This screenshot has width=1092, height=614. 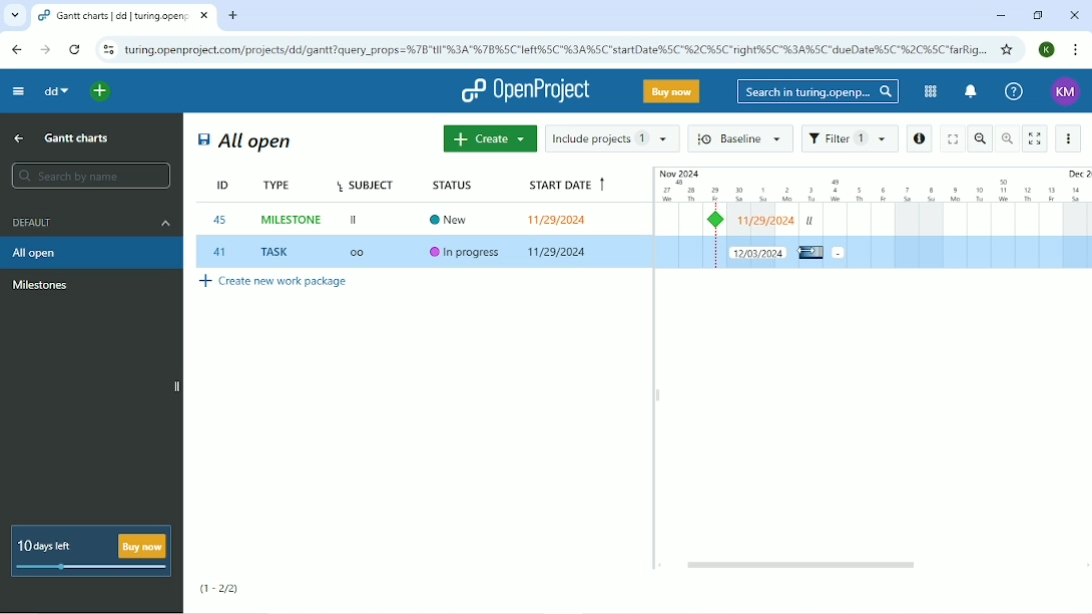 What do you see at coordinates (245, 141) in the screenshot?
I see `All open` at bounding box center [245, 141].